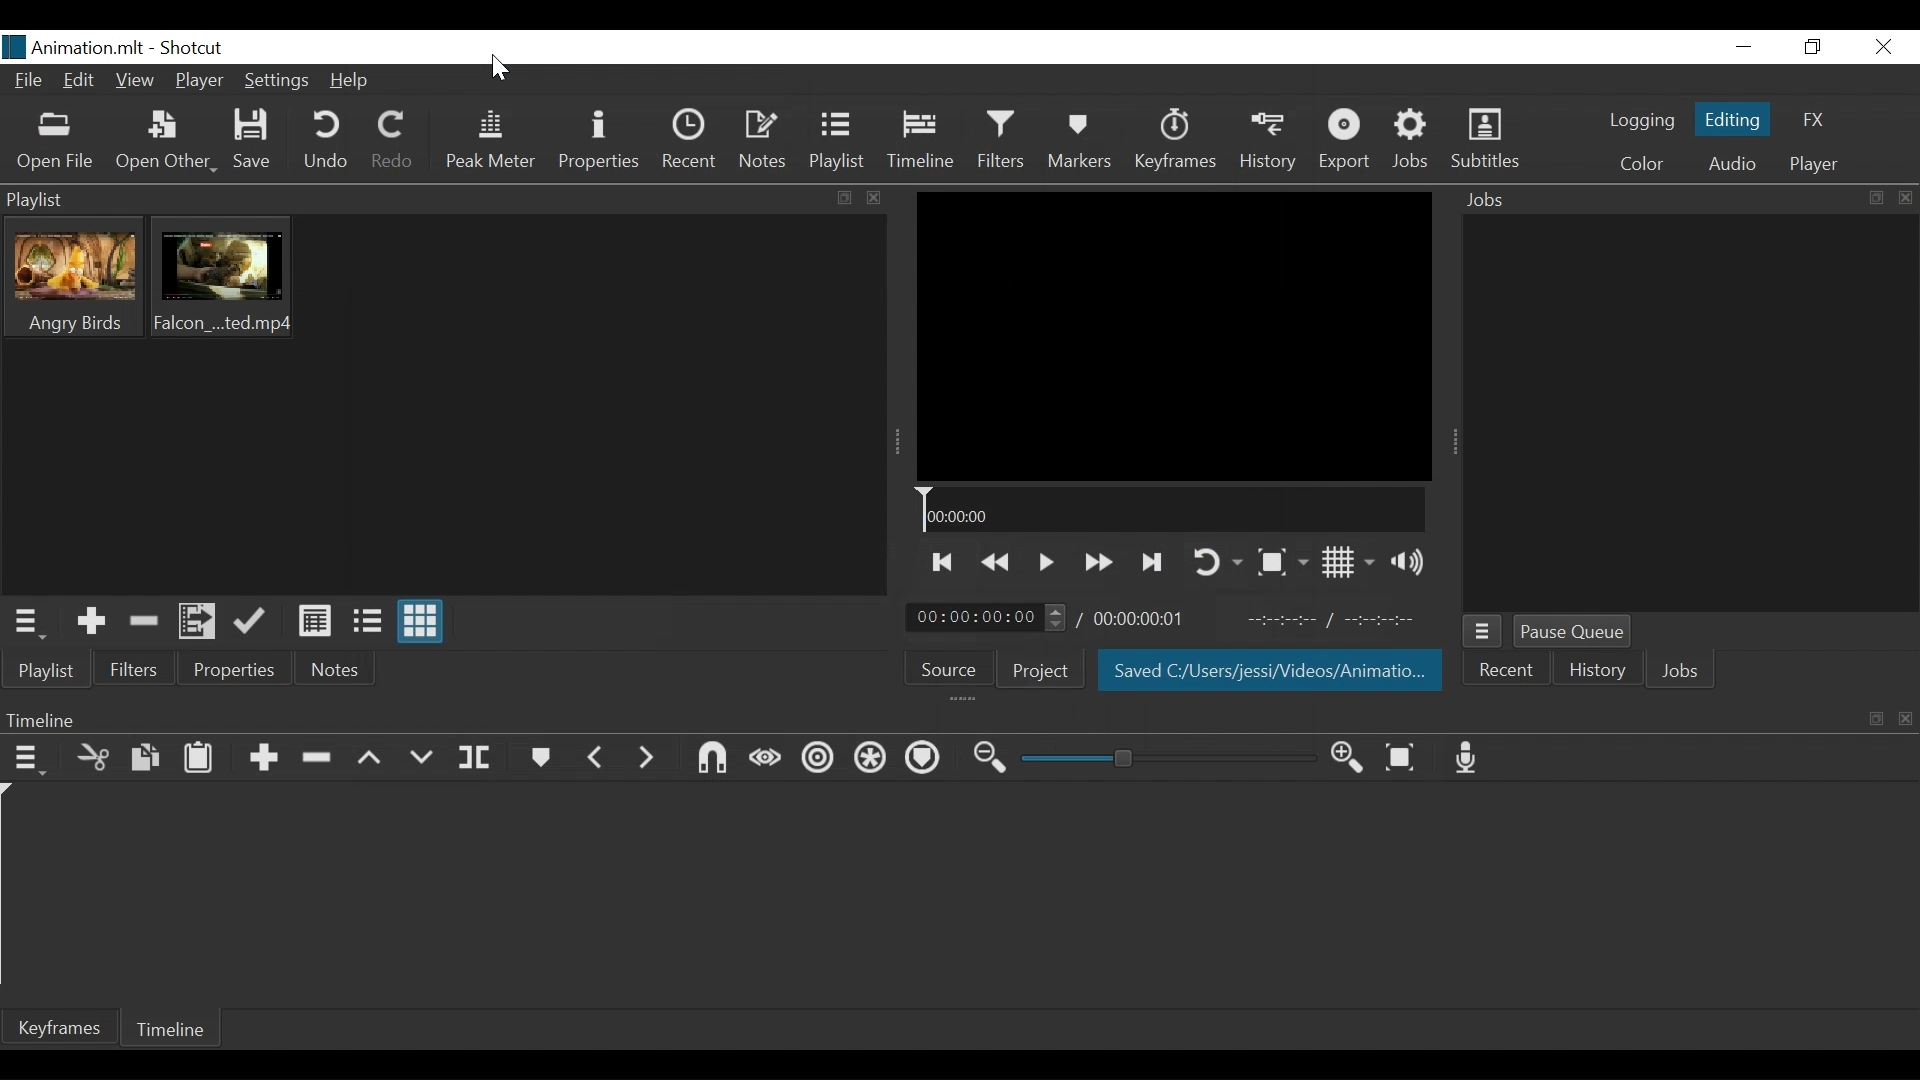 The height and width of the screenshot is (1080, 1920). Describe the element at coordinates (263, 758) in the screenshot. I see `Append` at that location.